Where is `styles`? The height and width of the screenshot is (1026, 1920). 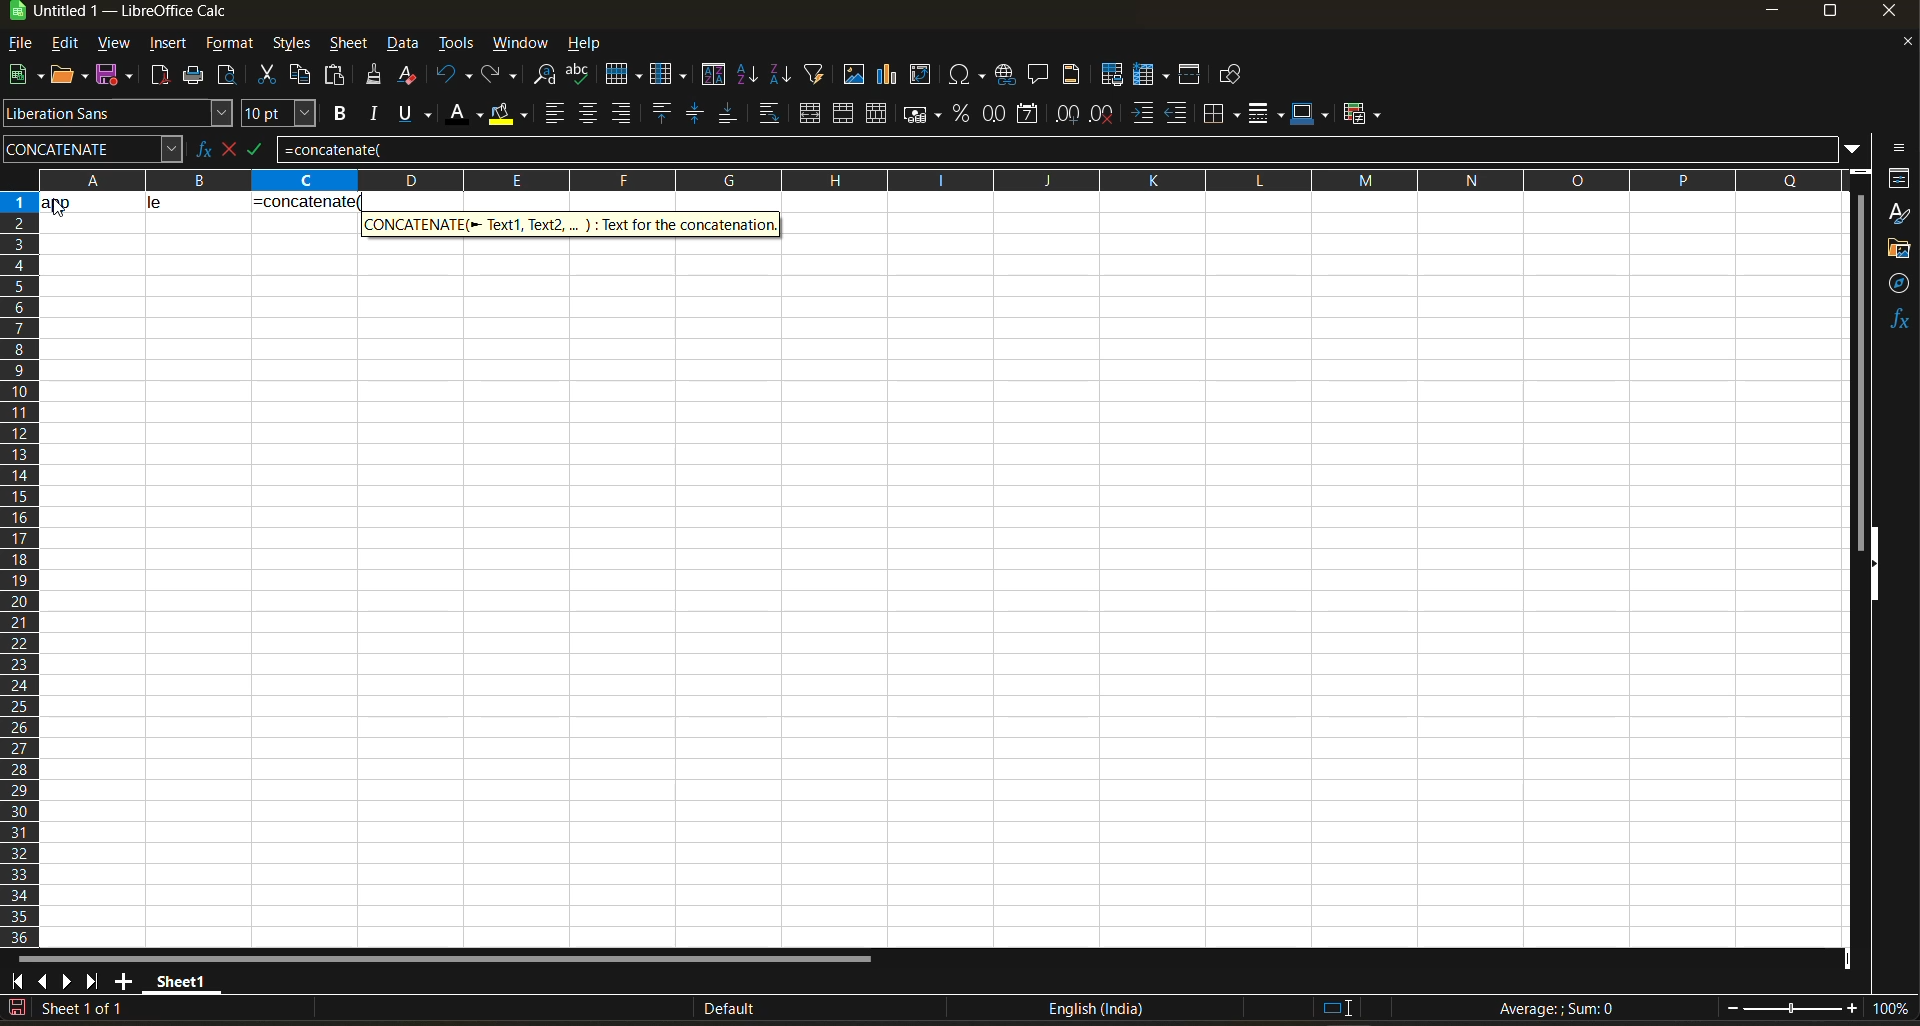
styles is located at coordinates (289, 45).